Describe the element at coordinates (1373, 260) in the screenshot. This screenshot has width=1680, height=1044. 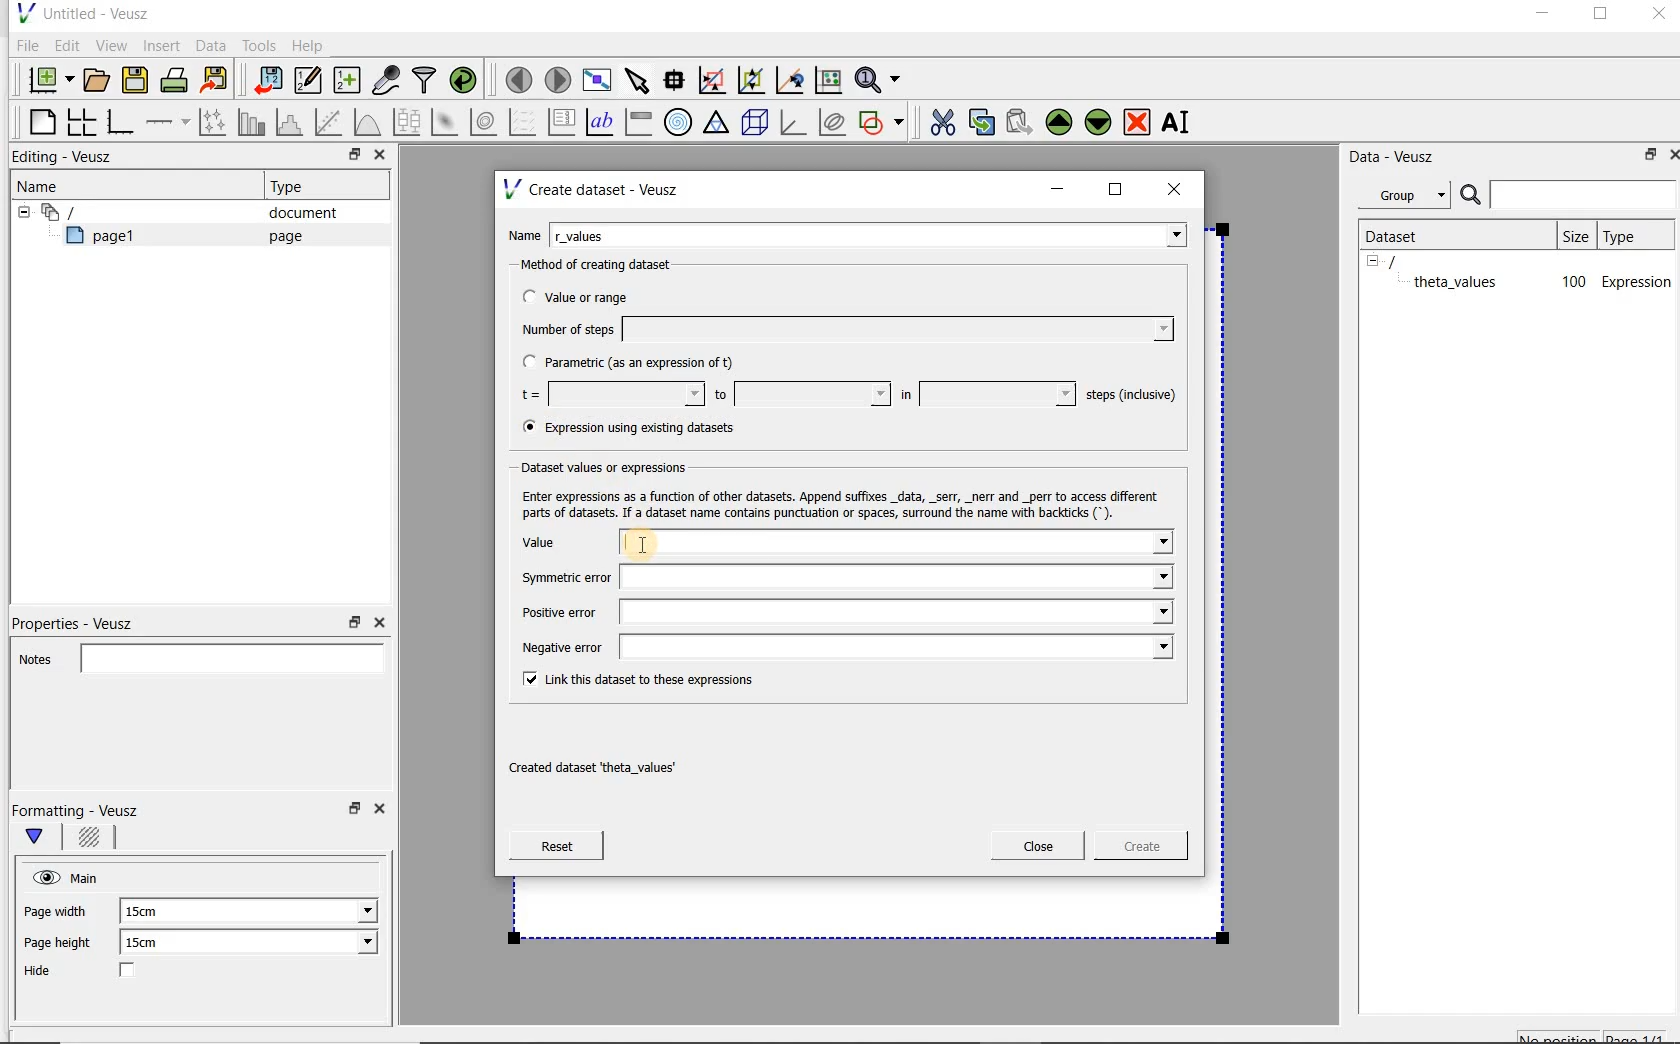
I see `hide sub menu` at that location.